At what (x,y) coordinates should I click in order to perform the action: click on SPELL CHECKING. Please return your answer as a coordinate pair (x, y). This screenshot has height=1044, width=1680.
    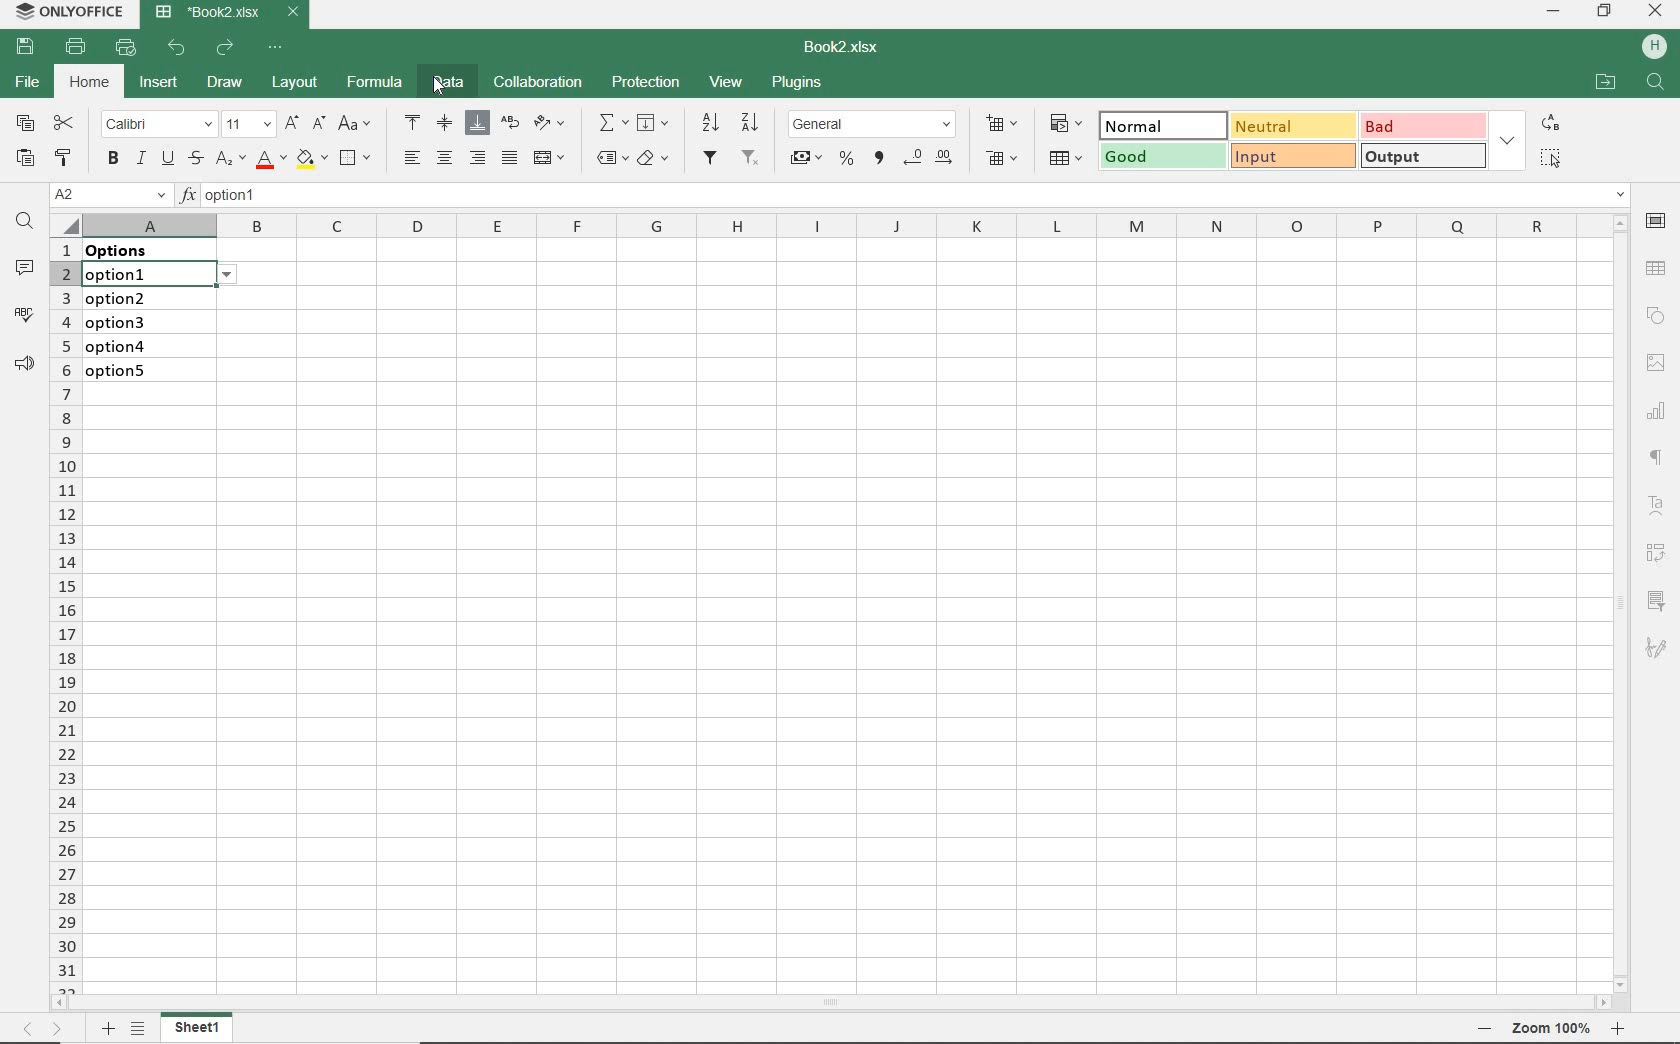
    Looking at the image, I should click on (20, 312).